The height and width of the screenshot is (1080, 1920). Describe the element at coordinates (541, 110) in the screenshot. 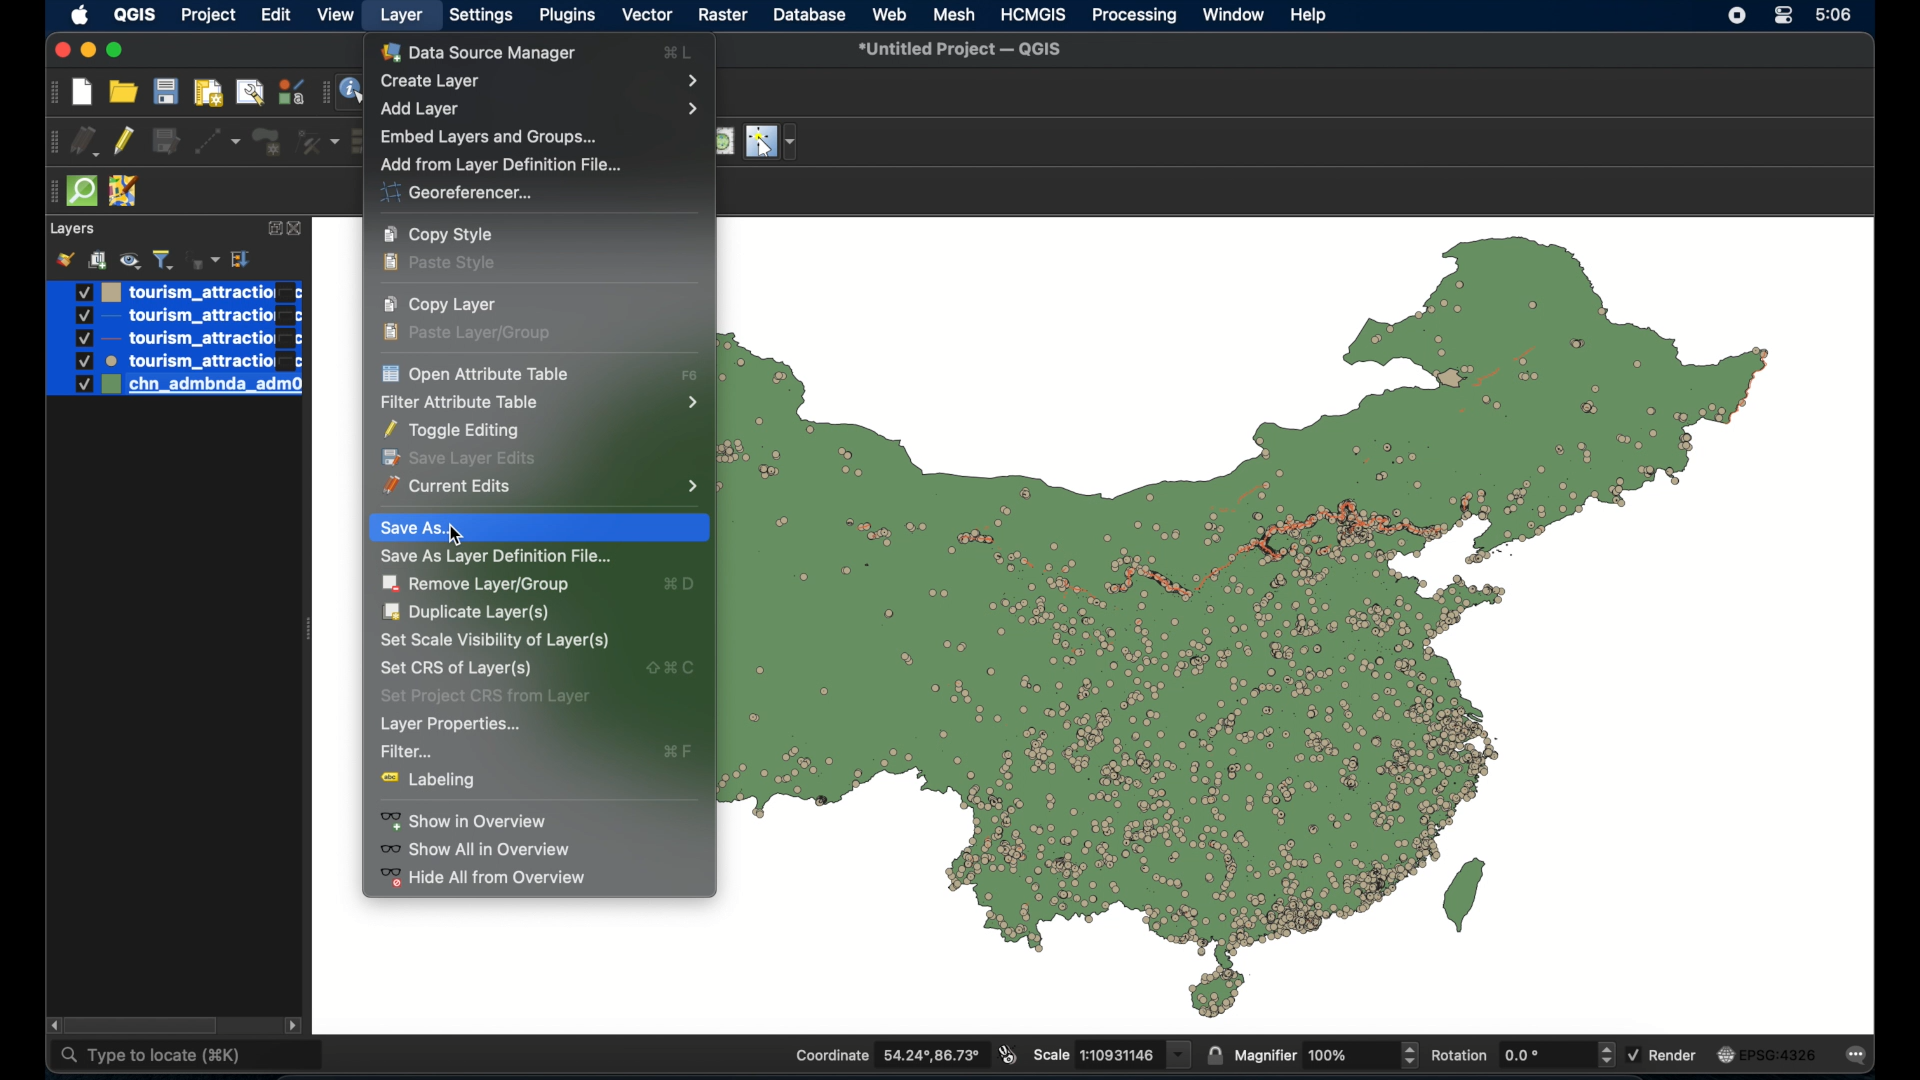

I see `add layer menu` at that location.